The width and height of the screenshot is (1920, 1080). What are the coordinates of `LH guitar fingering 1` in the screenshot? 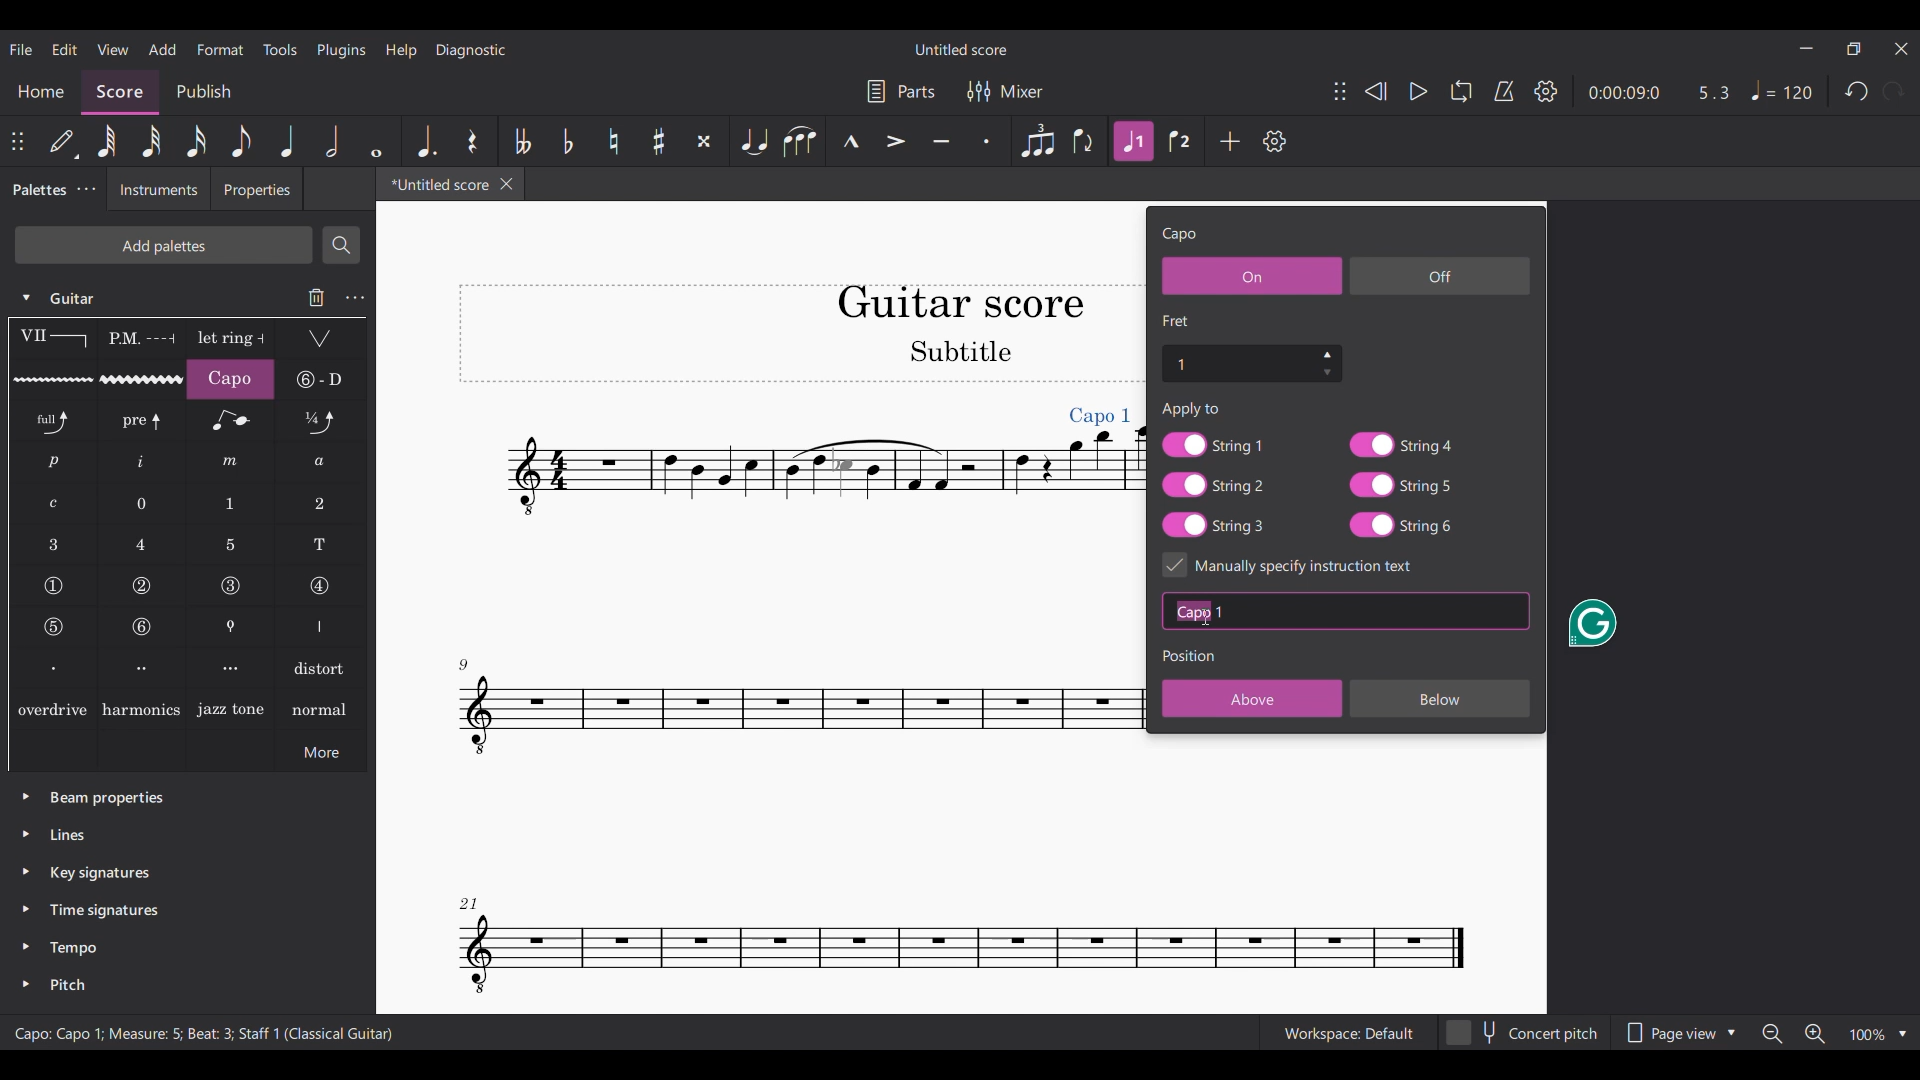 It's located at (232, 504).